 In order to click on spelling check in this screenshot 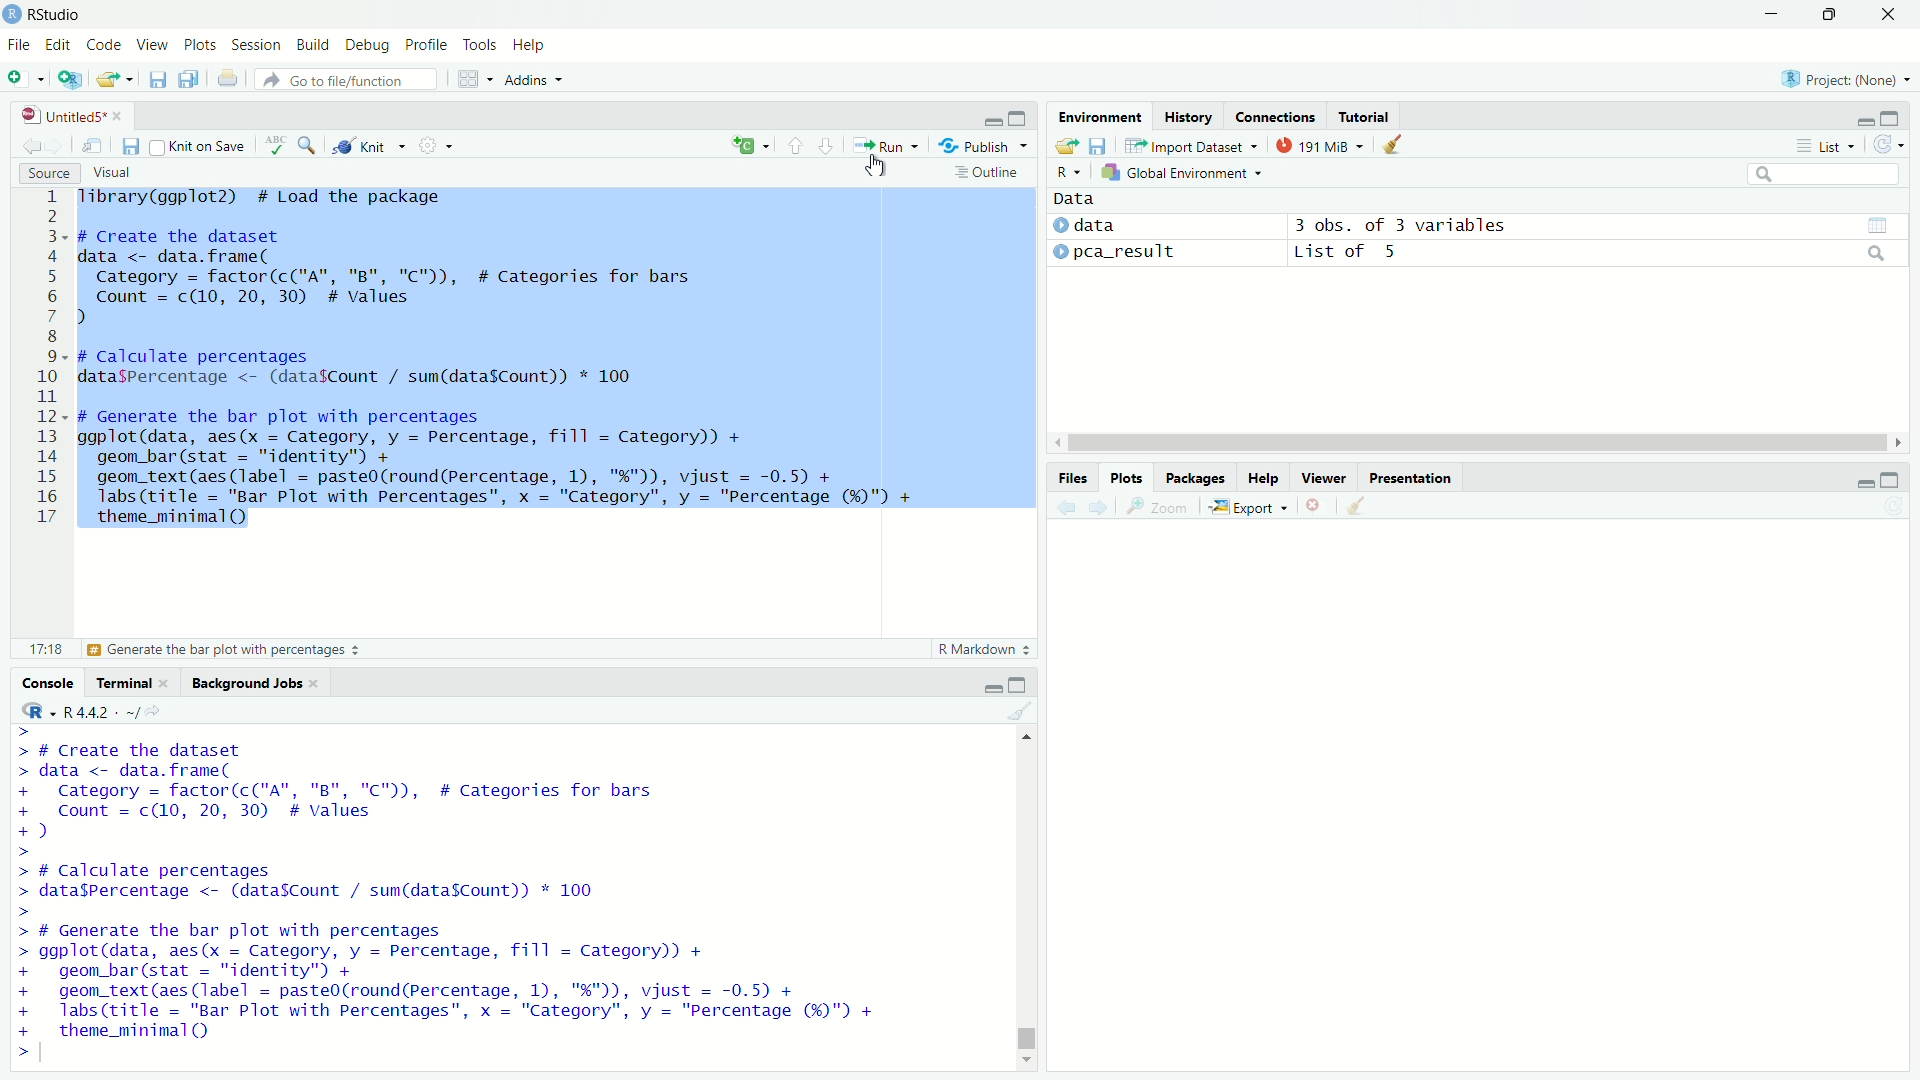, I will do `click(277, 145)`.